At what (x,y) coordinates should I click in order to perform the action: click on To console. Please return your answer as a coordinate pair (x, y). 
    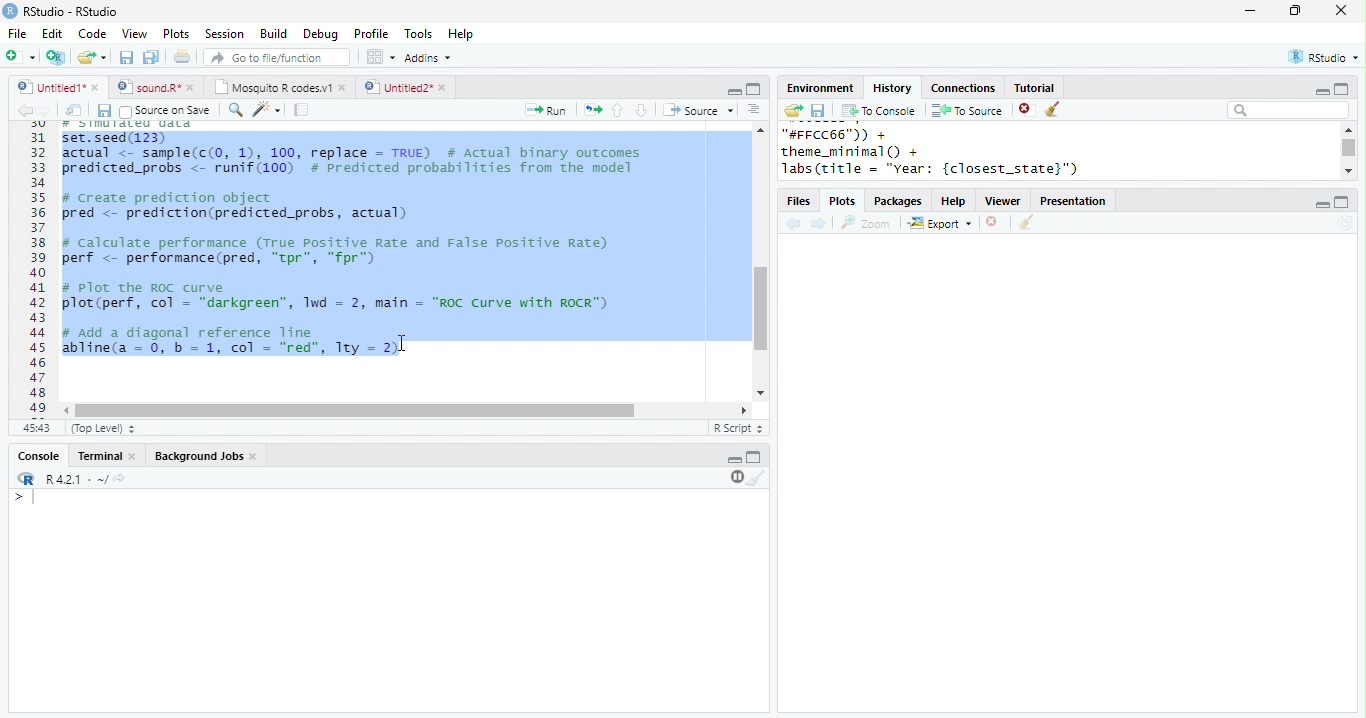
    Looking at the image, I should click on (879, 111).